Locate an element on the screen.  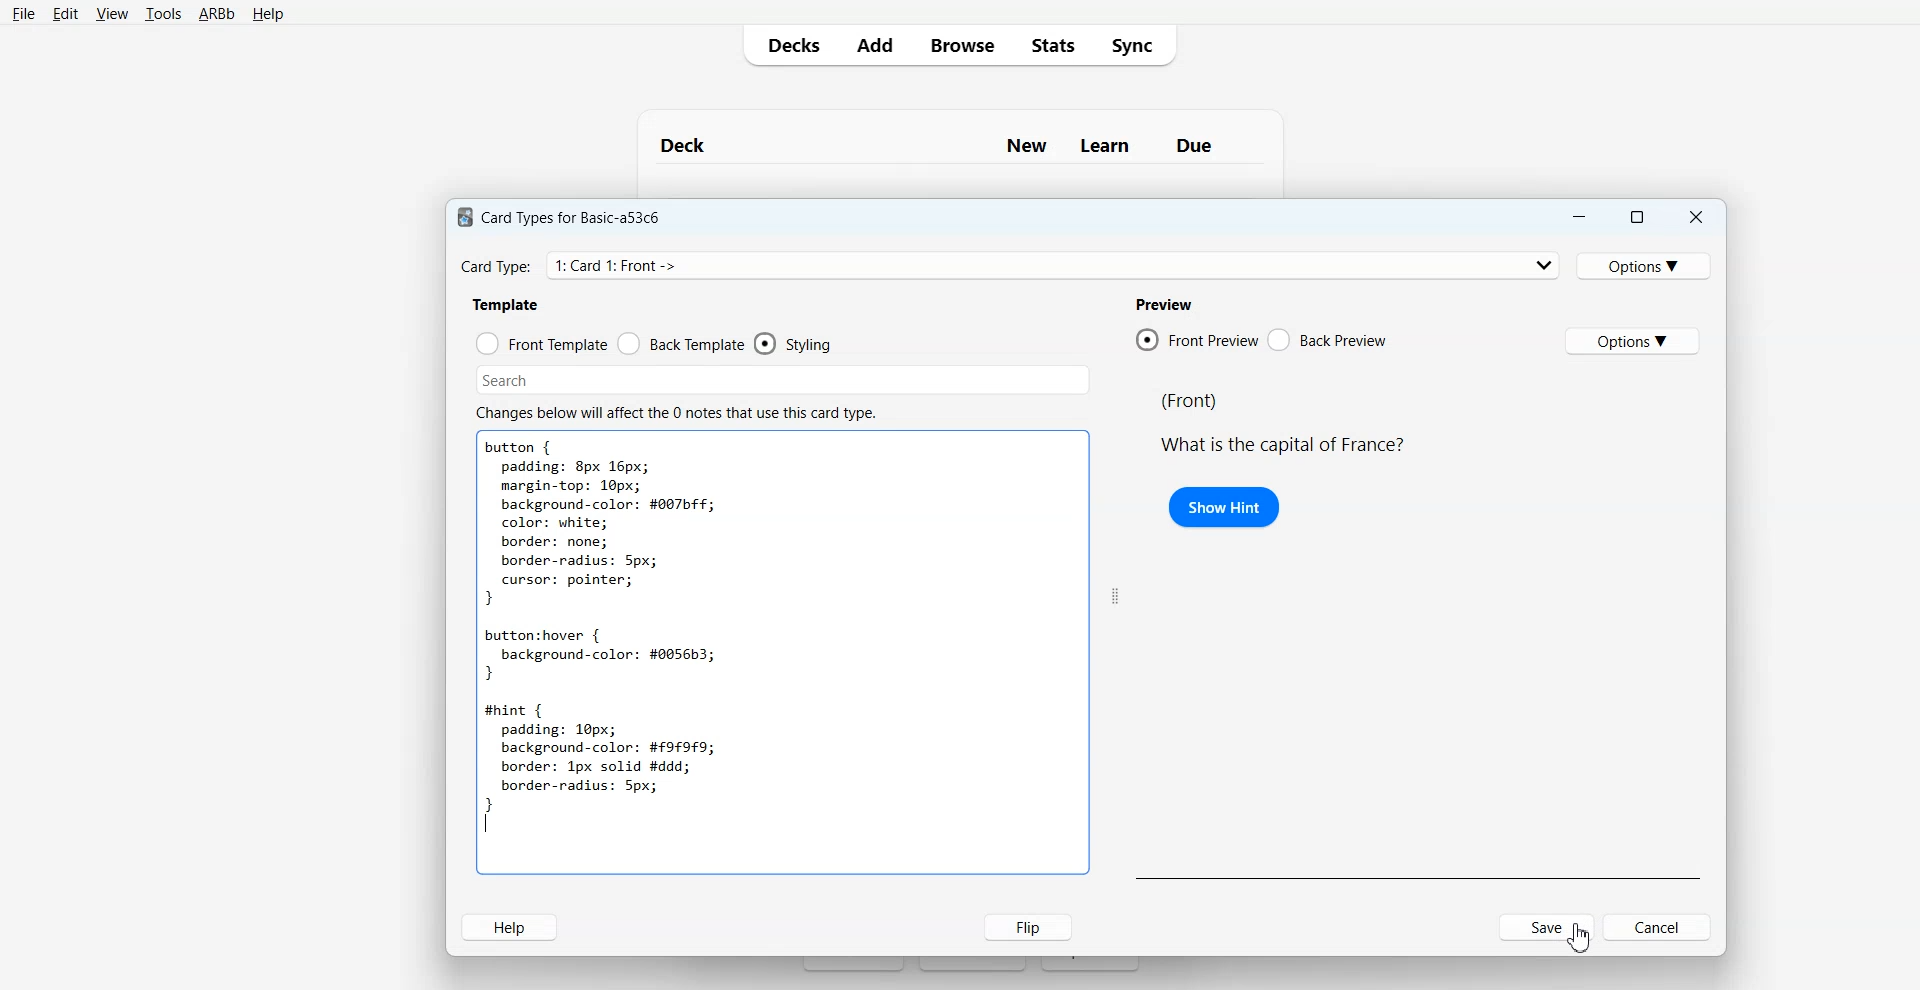
(Front)
What is the capital of France? is located at coordinates (1289, 424).